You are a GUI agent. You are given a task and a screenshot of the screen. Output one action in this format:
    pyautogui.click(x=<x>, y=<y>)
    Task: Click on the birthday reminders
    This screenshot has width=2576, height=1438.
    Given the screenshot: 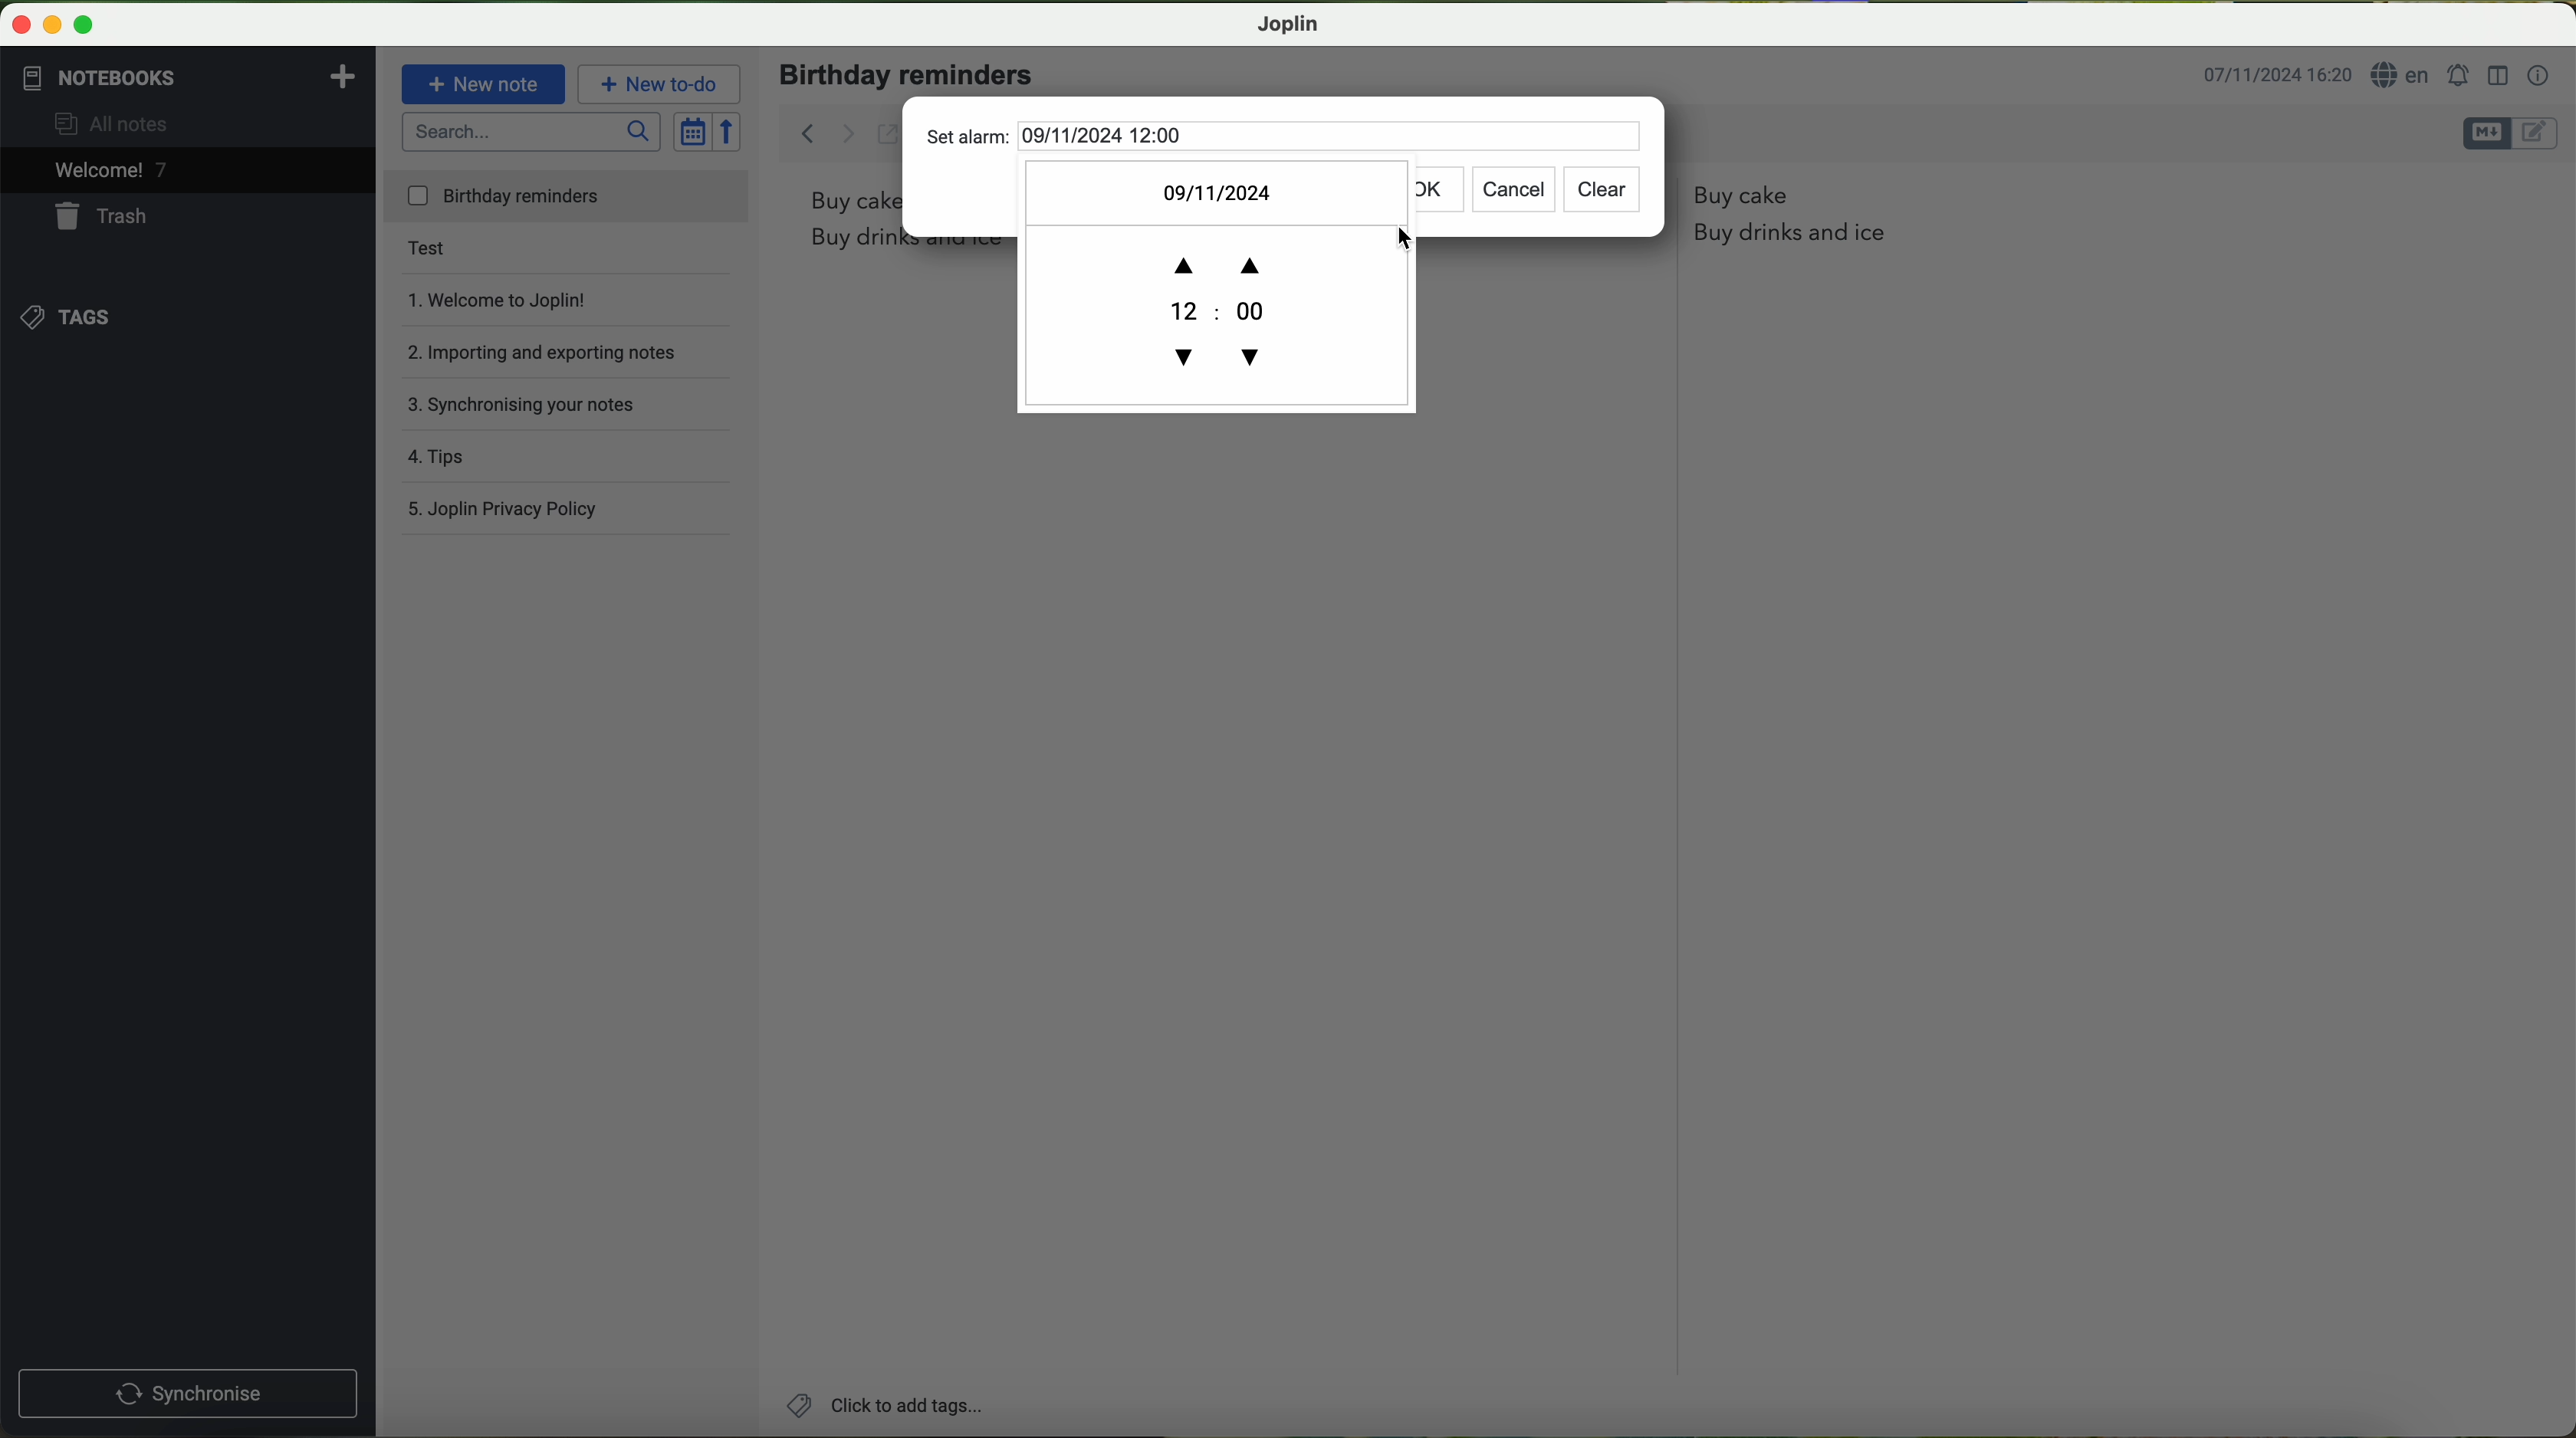 What is the action you would take?
    pyautogui.click(x=911, y=74)
    